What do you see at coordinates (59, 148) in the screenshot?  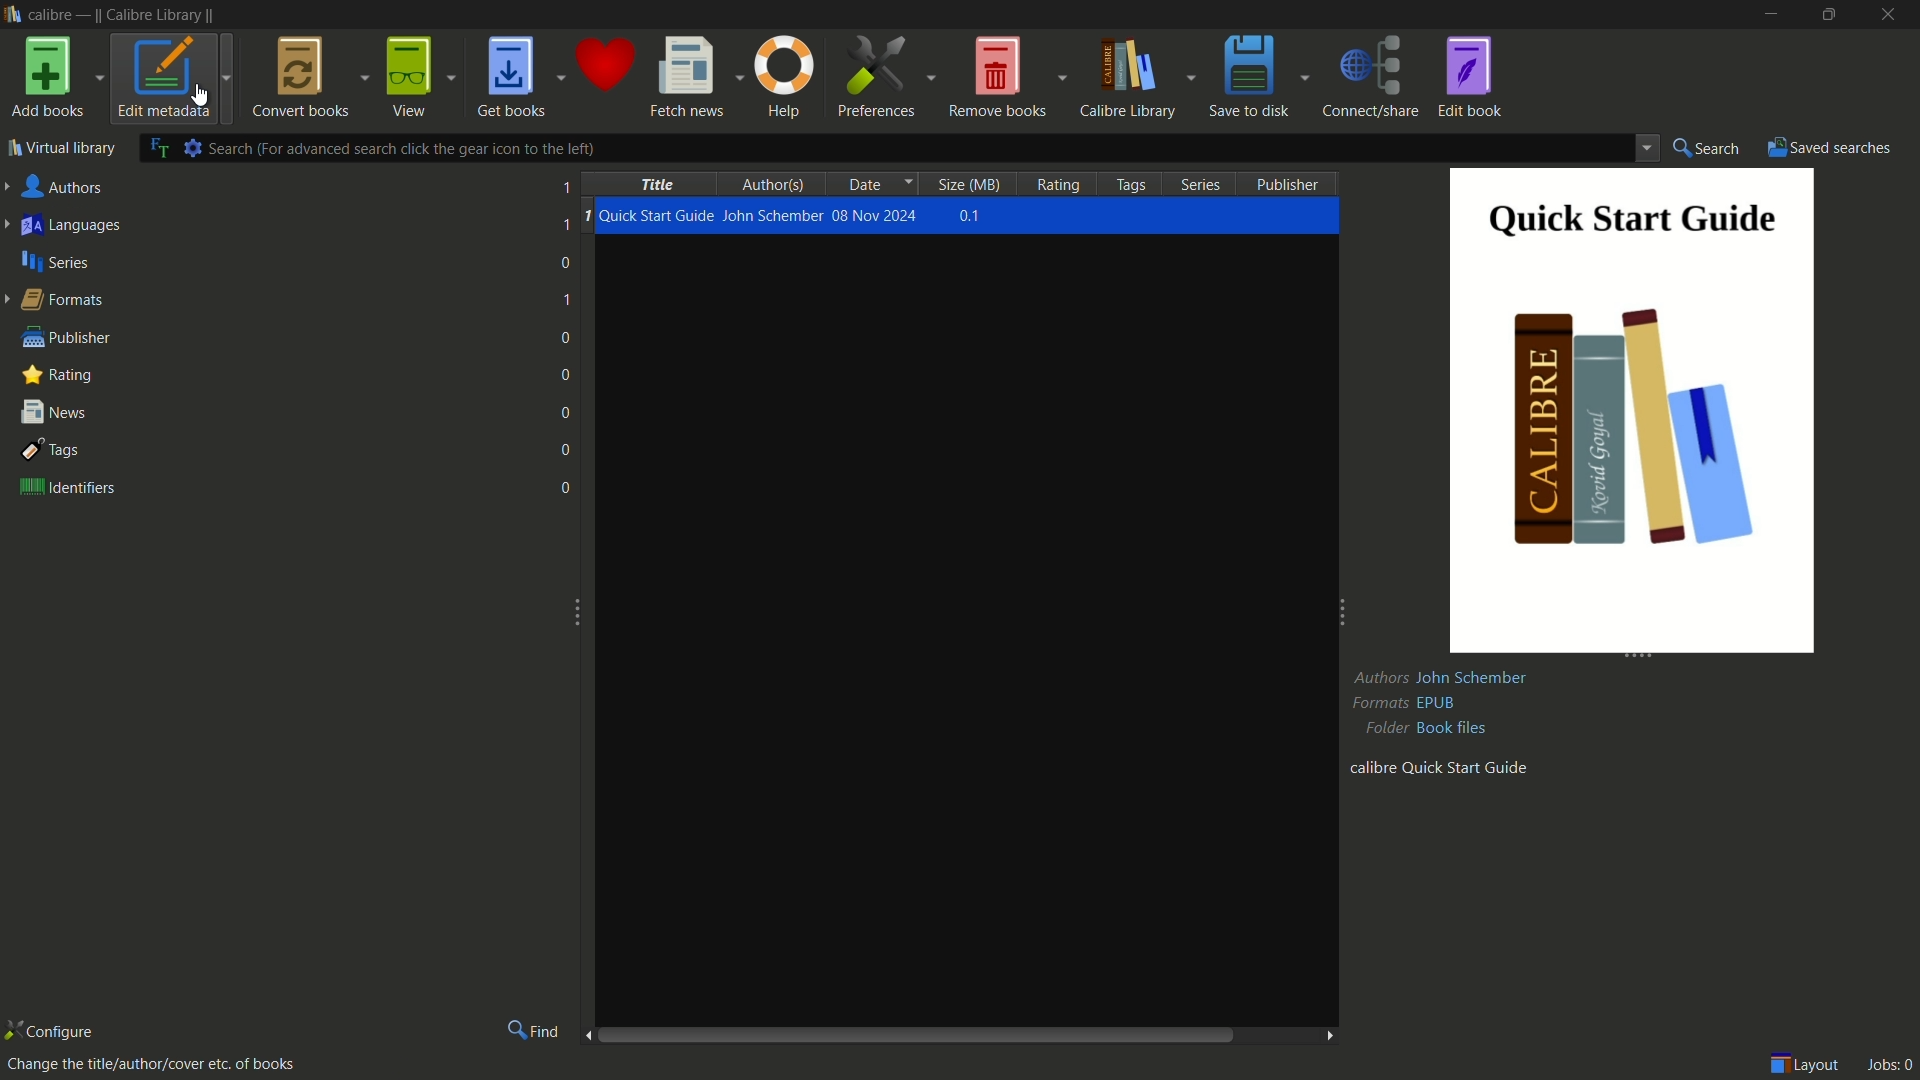 I see `virtual library` at bounding box center [59, 148].